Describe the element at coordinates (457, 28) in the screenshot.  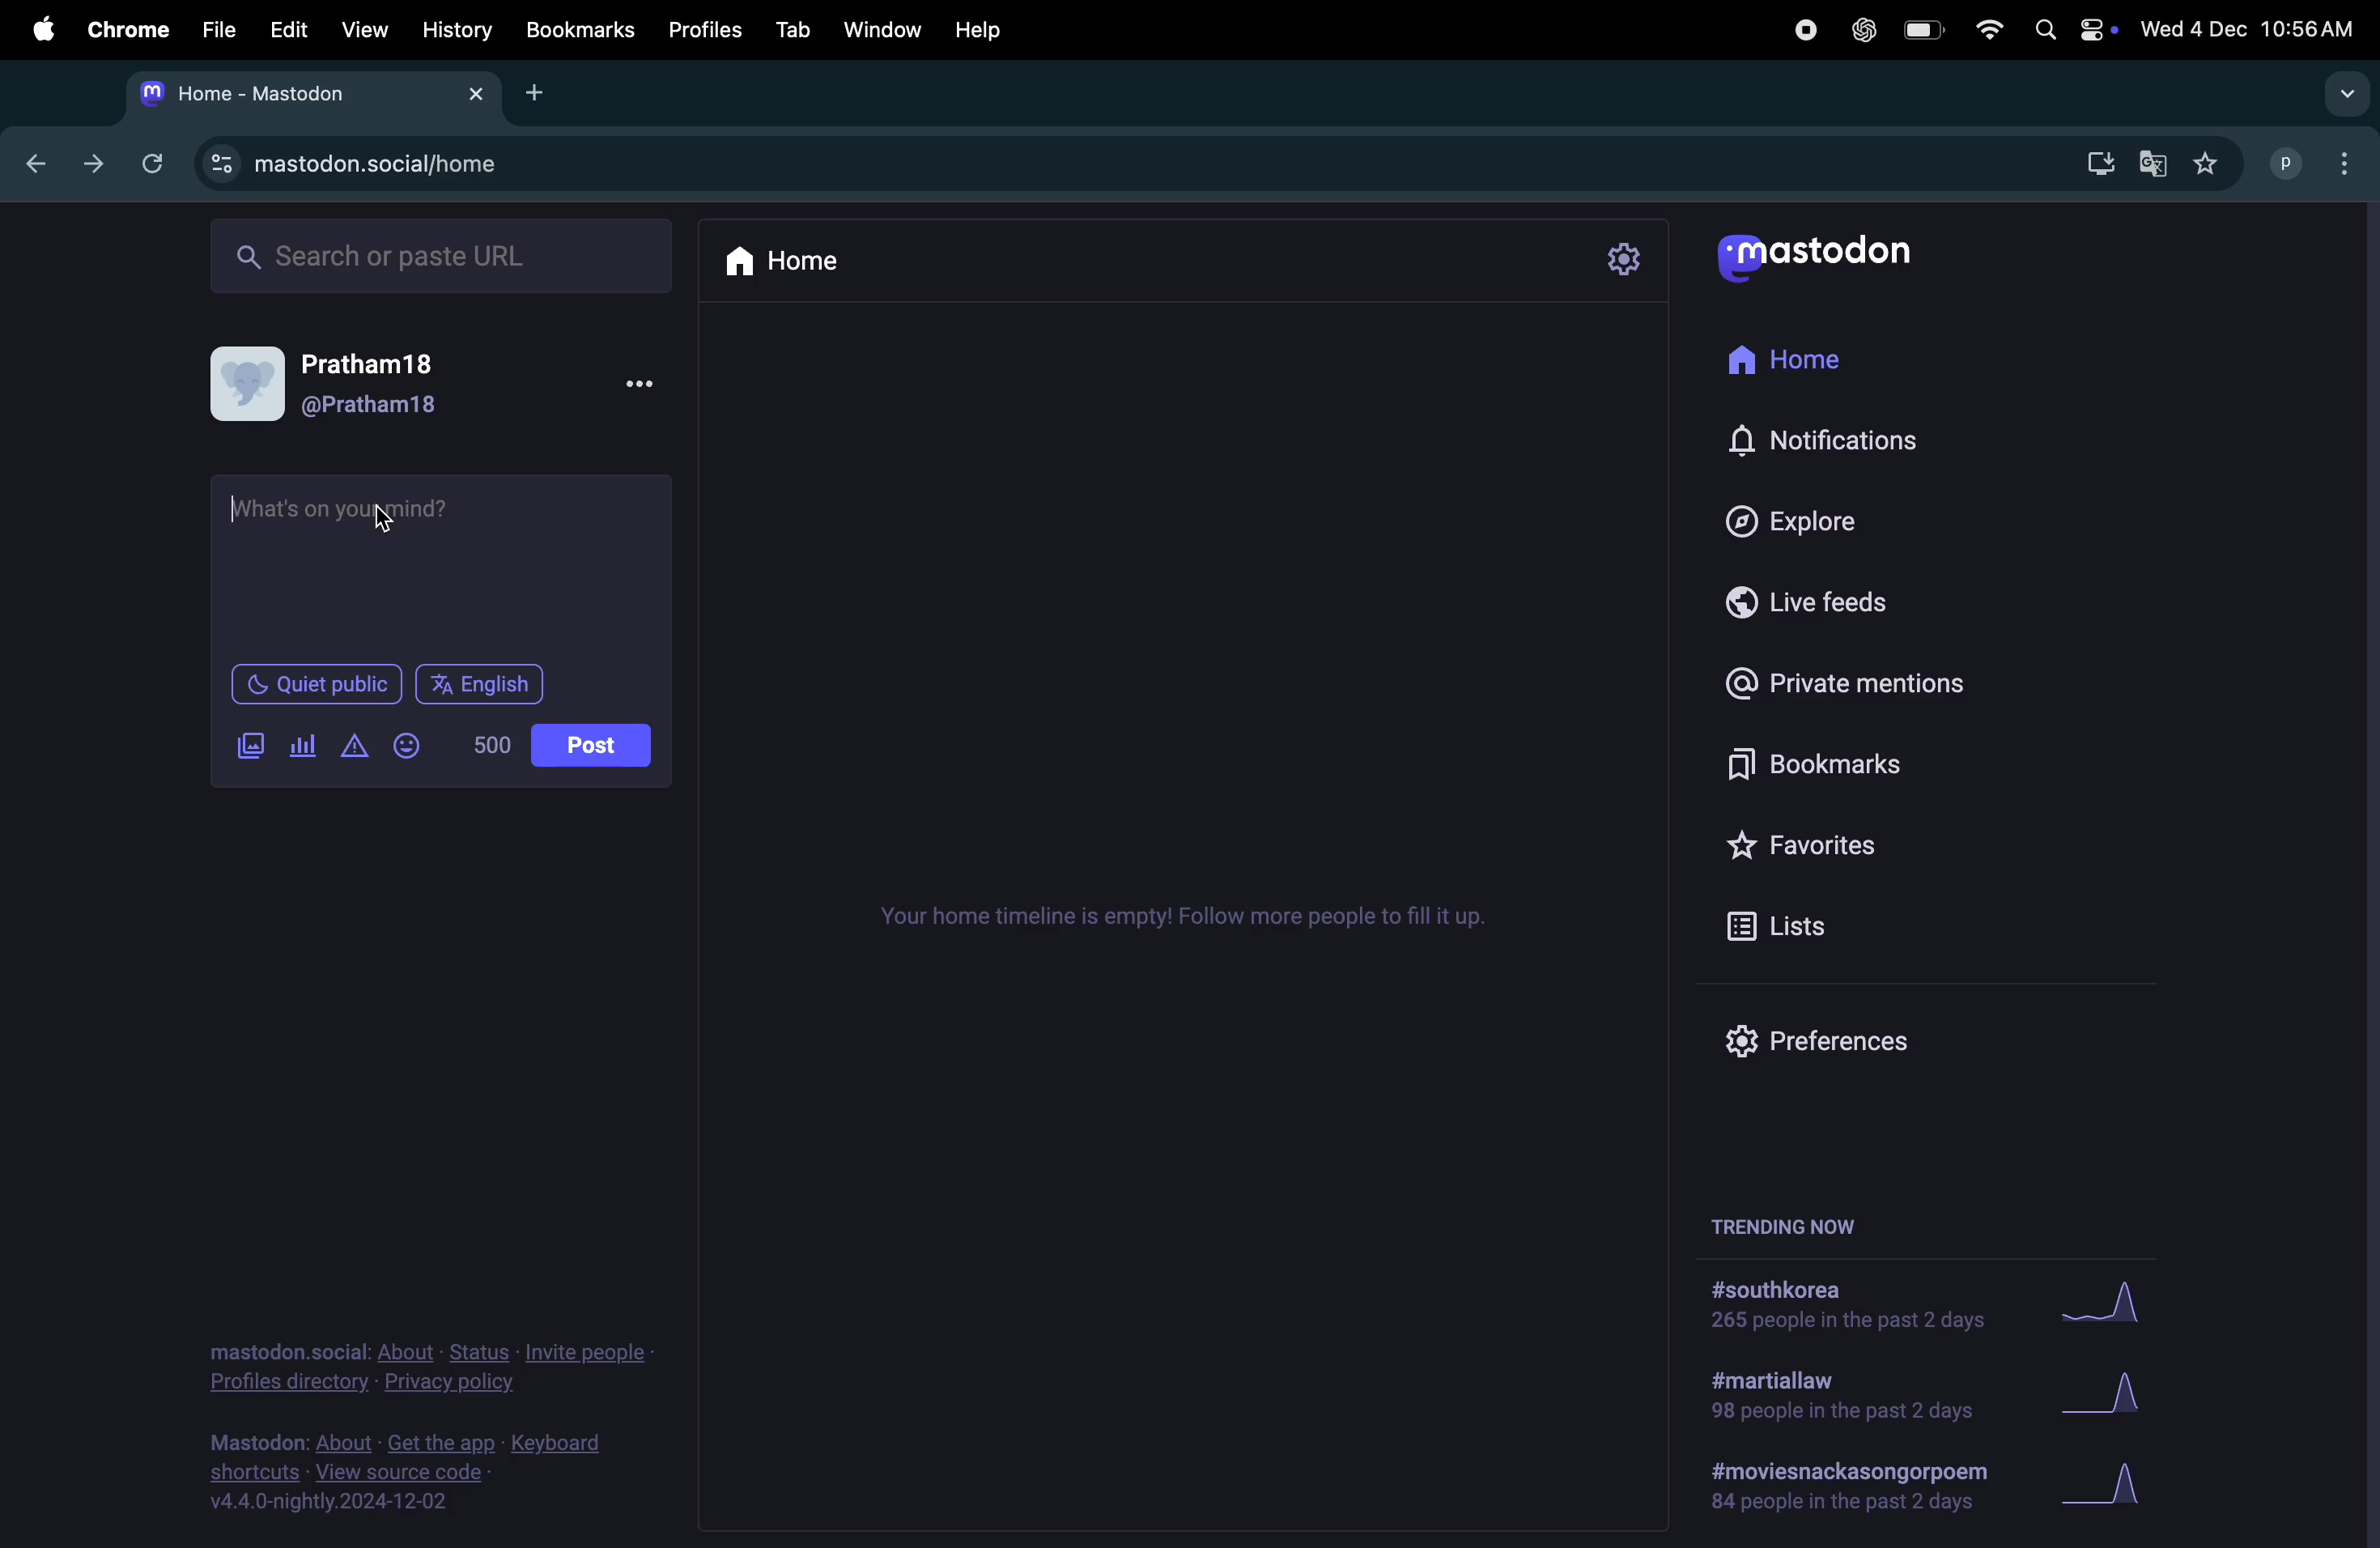
I see `history` at that location.